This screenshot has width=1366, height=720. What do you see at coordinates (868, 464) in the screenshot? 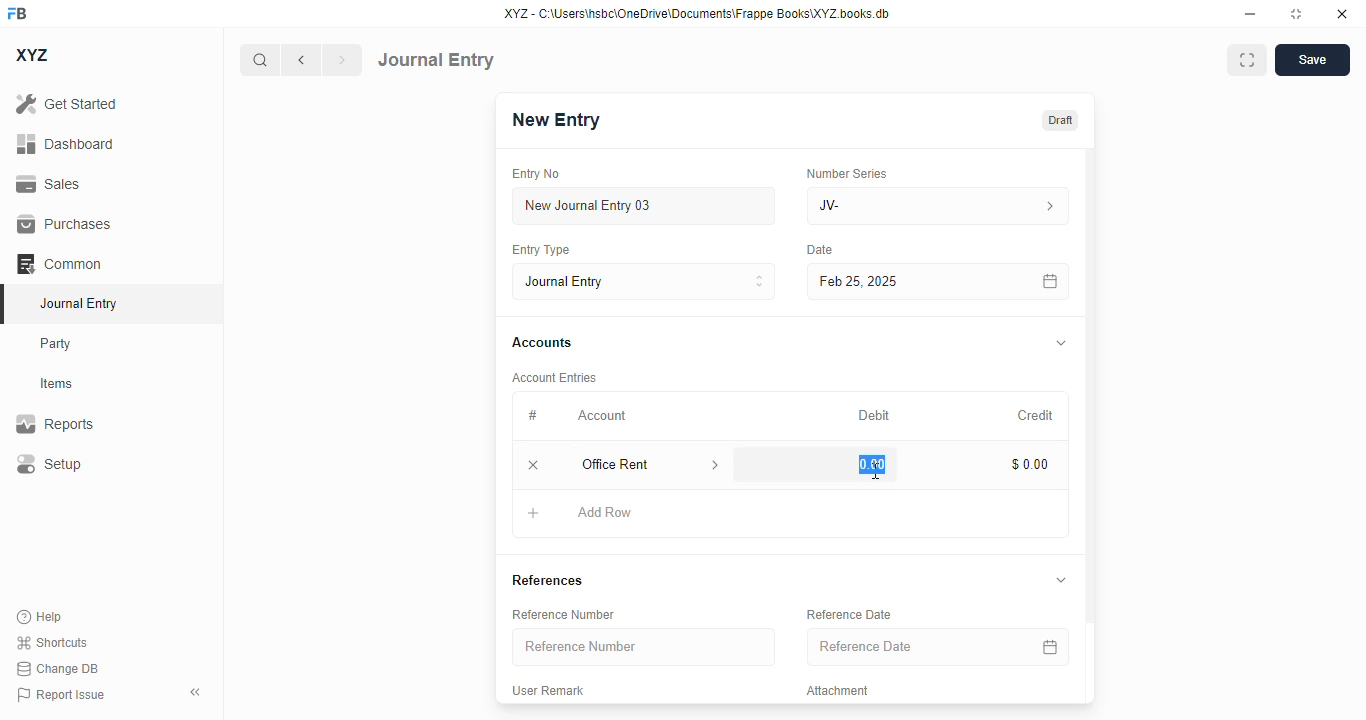
I see `$0.00 - typing` at bounding box center [868, 464].